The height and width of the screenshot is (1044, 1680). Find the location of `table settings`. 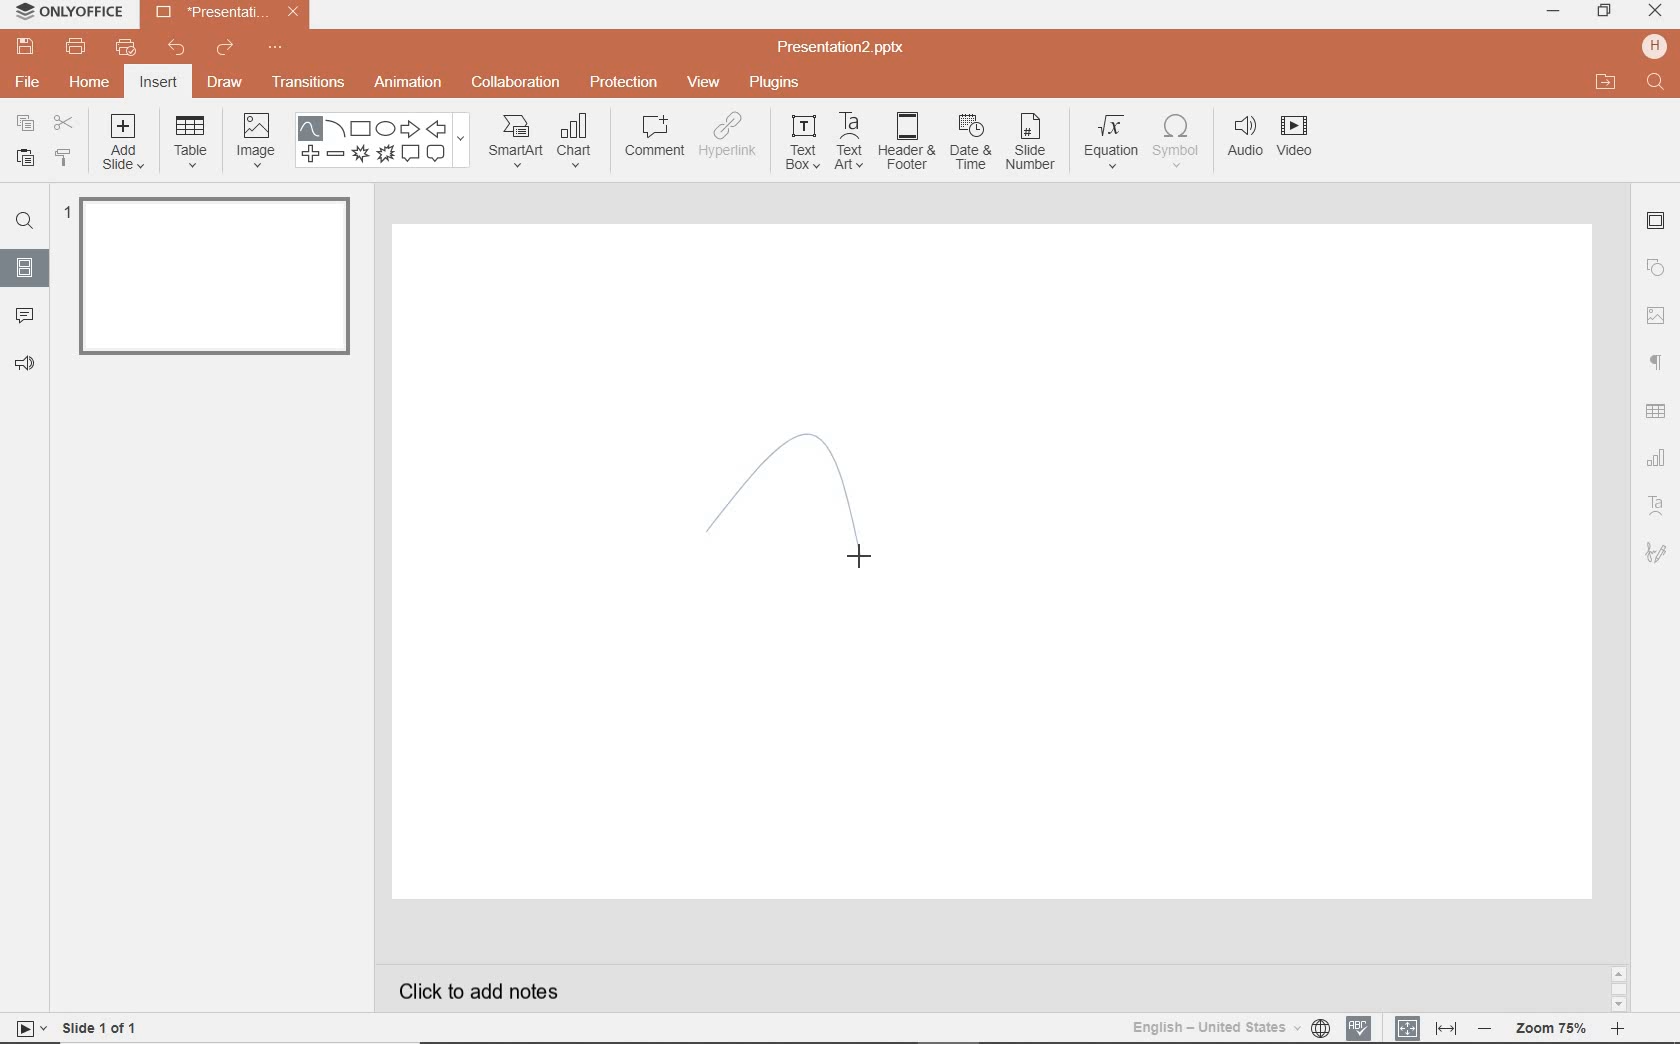

table settings is located at coordinates (1658, 409).